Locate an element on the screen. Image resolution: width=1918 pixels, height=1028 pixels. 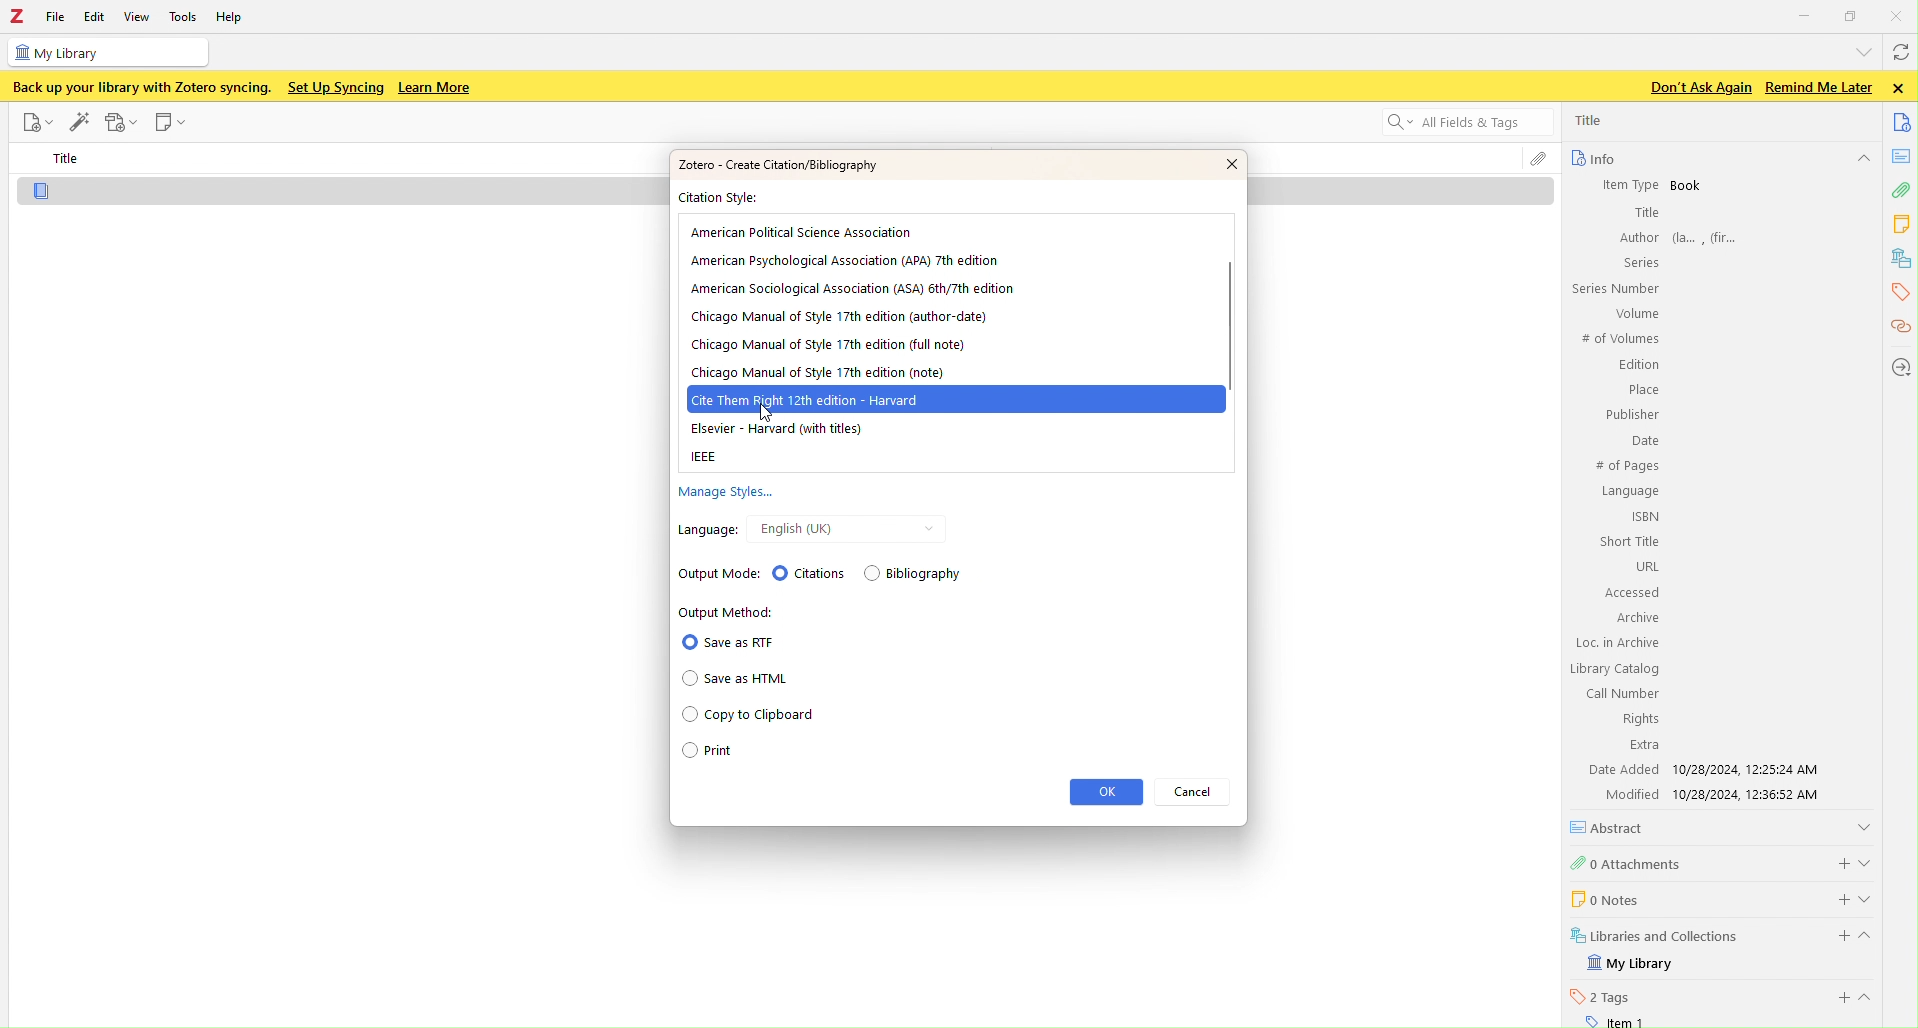
refresh  is located at coordinates (1899, 55).